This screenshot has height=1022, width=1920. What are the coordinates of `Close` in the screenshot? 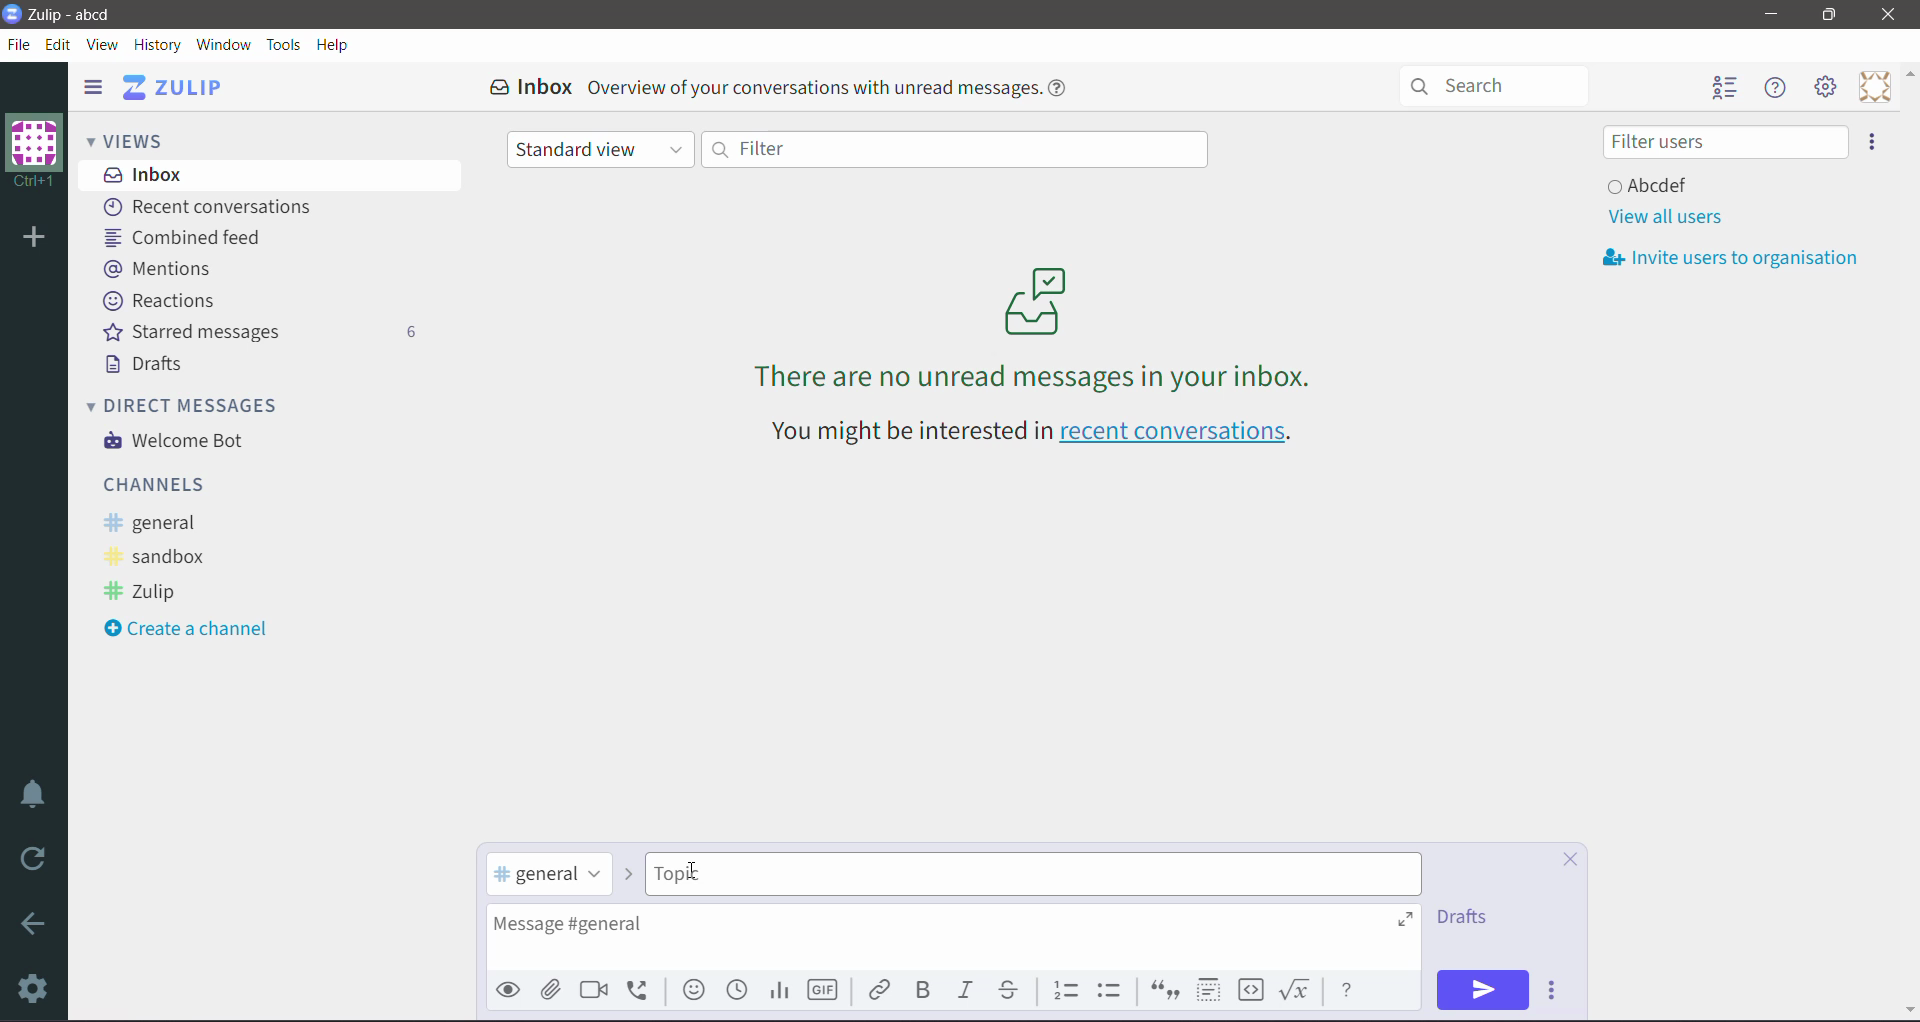 It's located at (1891, 15).